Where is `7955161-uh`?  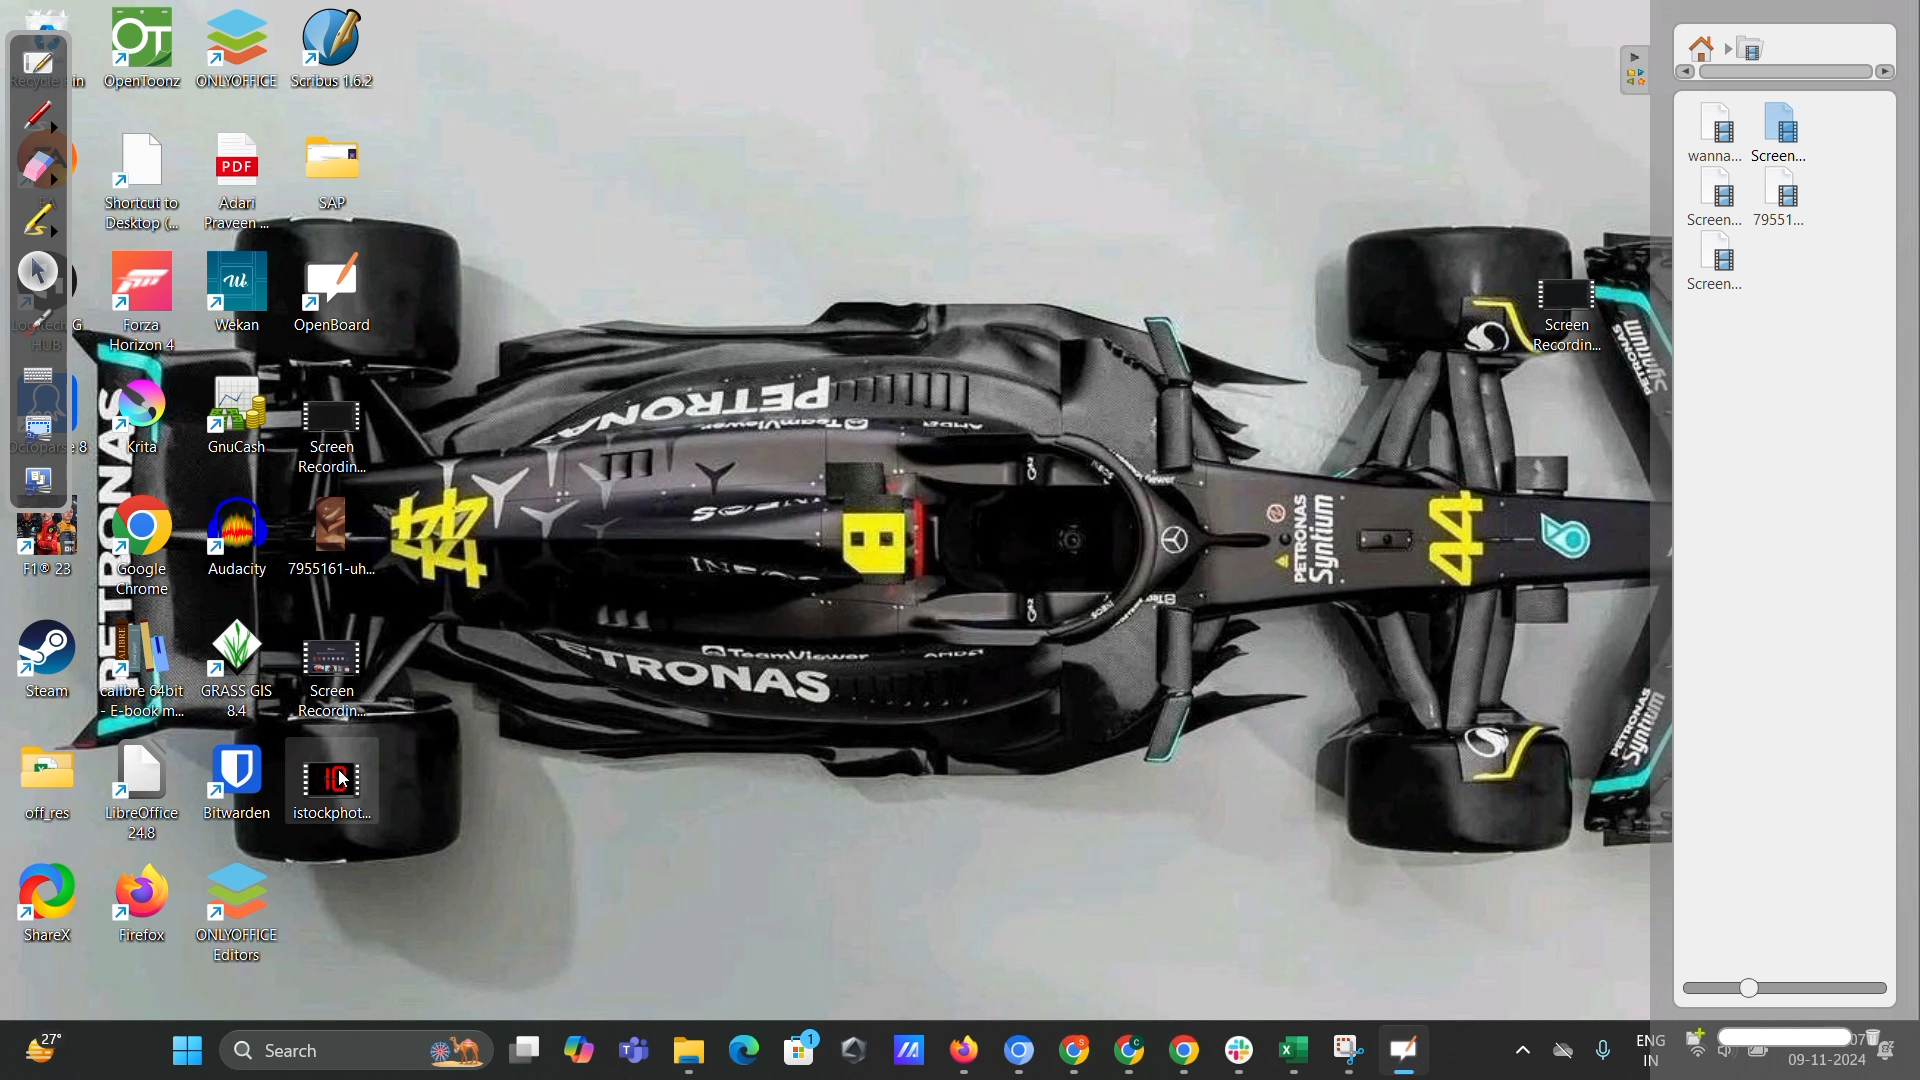 7955161-uh is located at coordinates (335, 536).